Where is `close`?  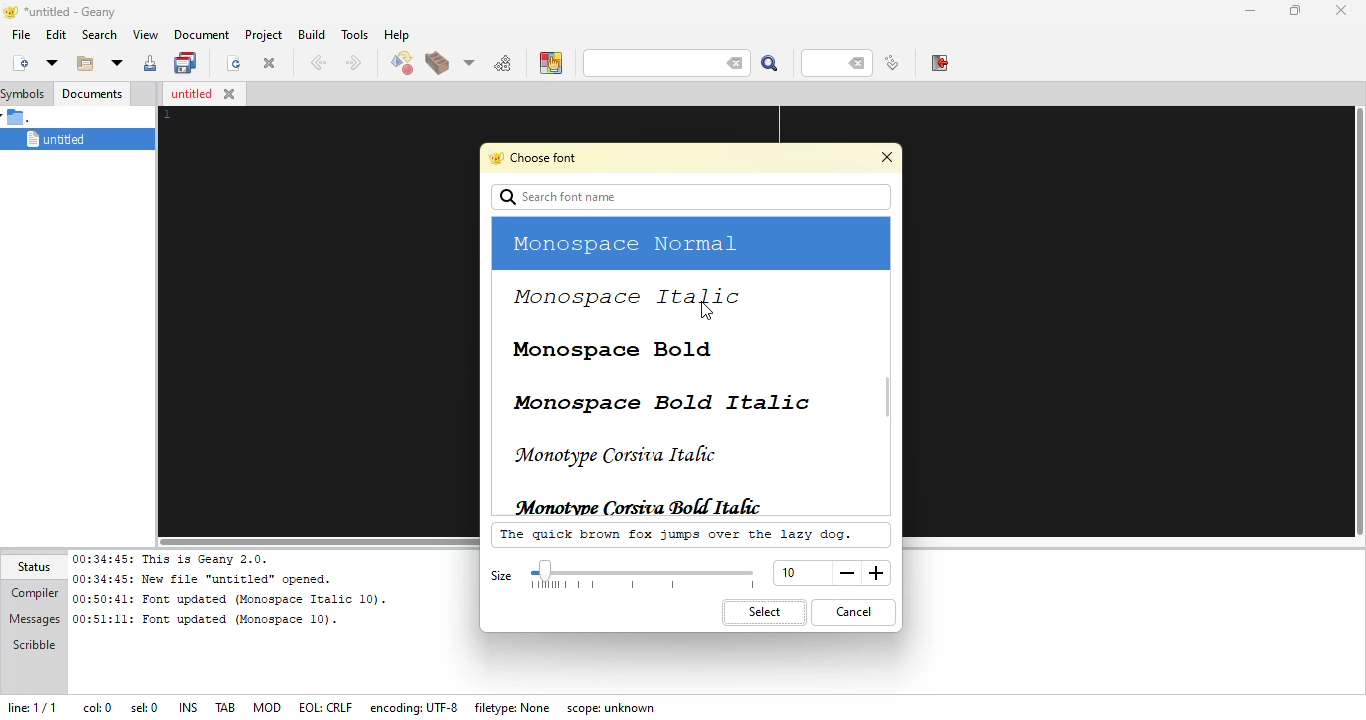
close is located at coordinates (886, 158).